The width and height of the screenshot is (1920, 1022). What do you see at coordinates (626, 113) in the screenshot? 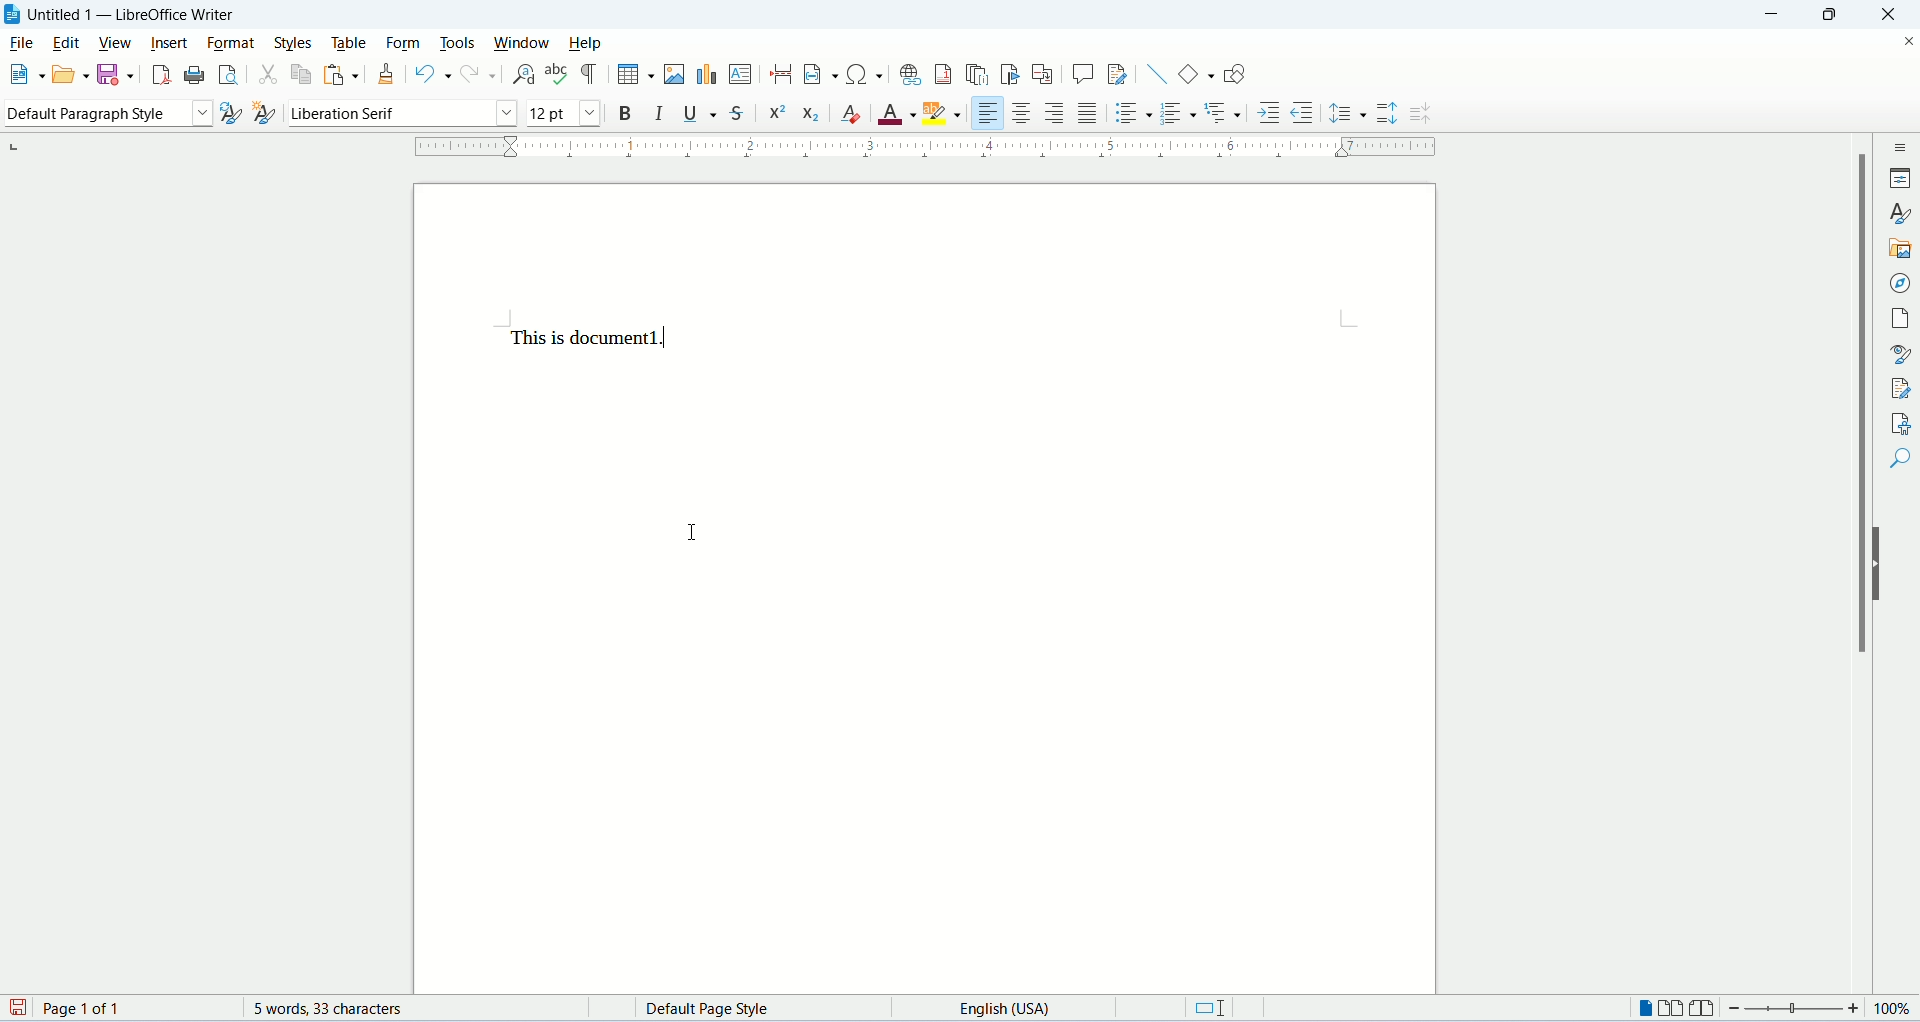
I see `bold` at bounding box center [626, 113].